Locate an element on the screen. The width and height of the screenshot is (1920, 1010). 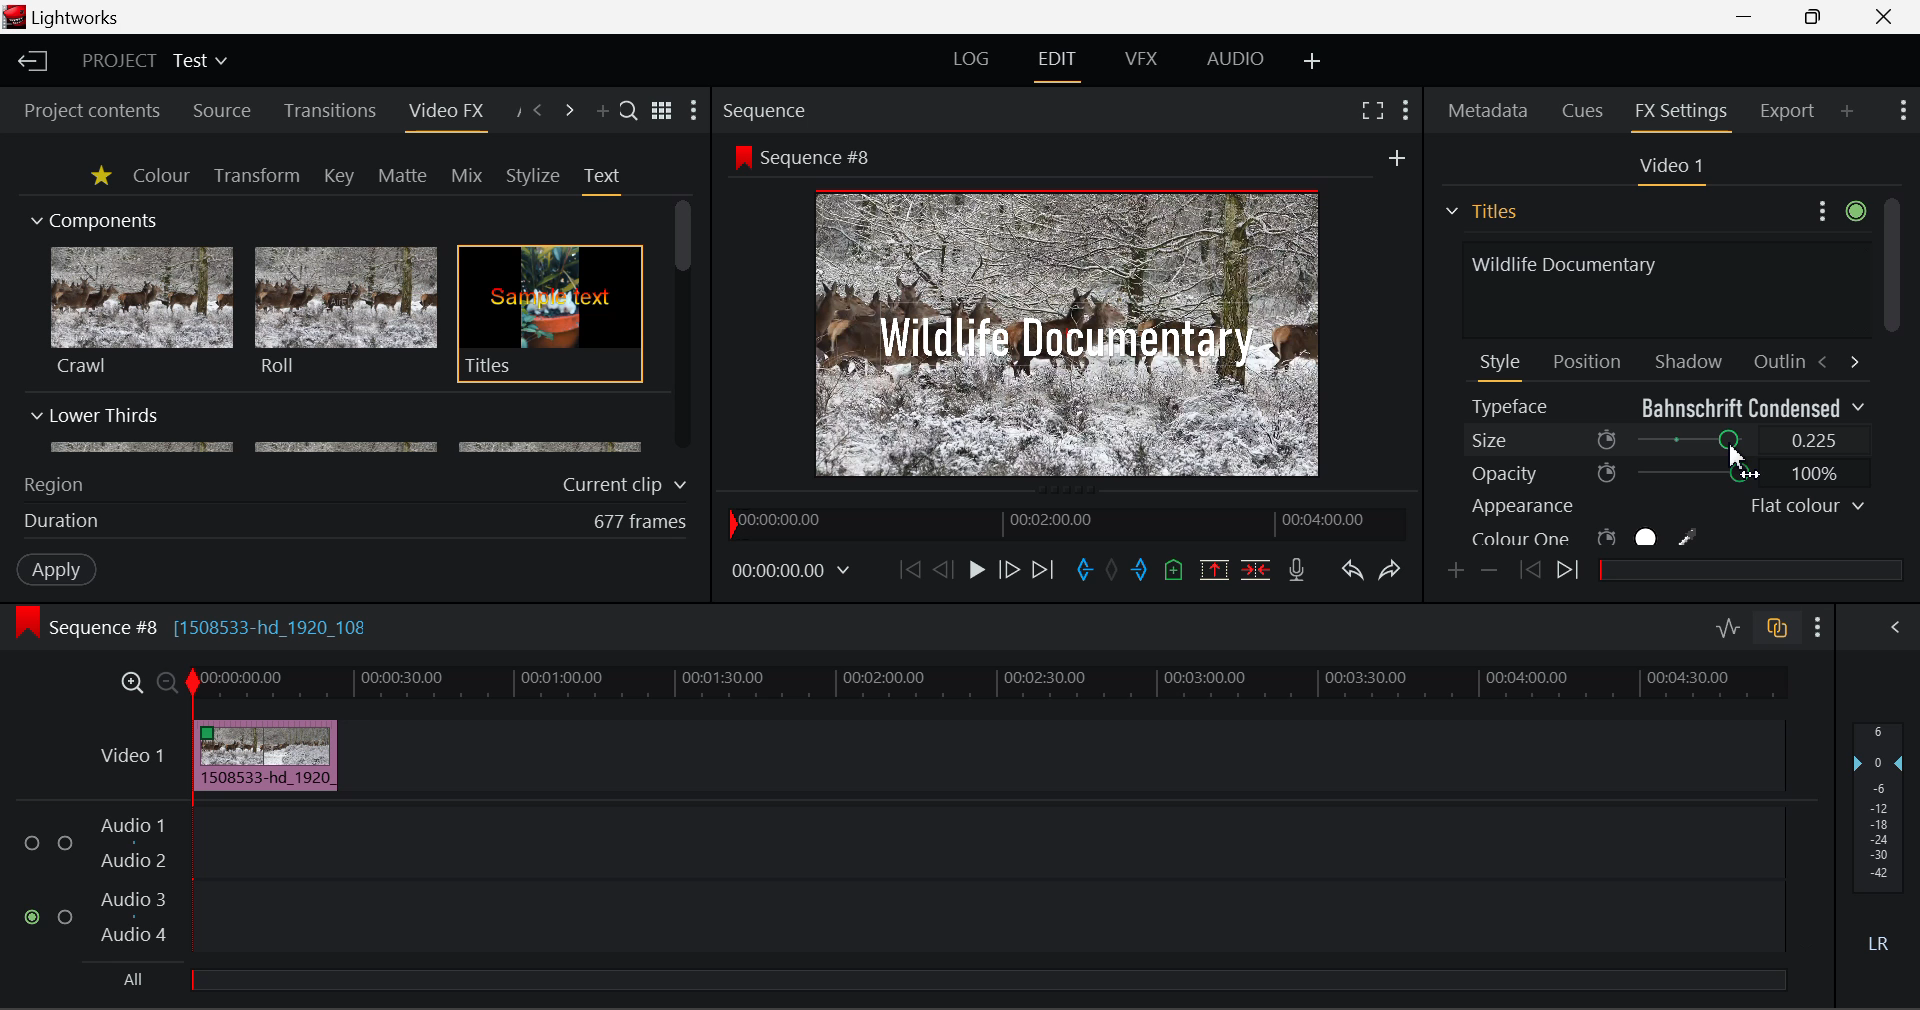
Audio 3 is located at coordinates (132, 898).